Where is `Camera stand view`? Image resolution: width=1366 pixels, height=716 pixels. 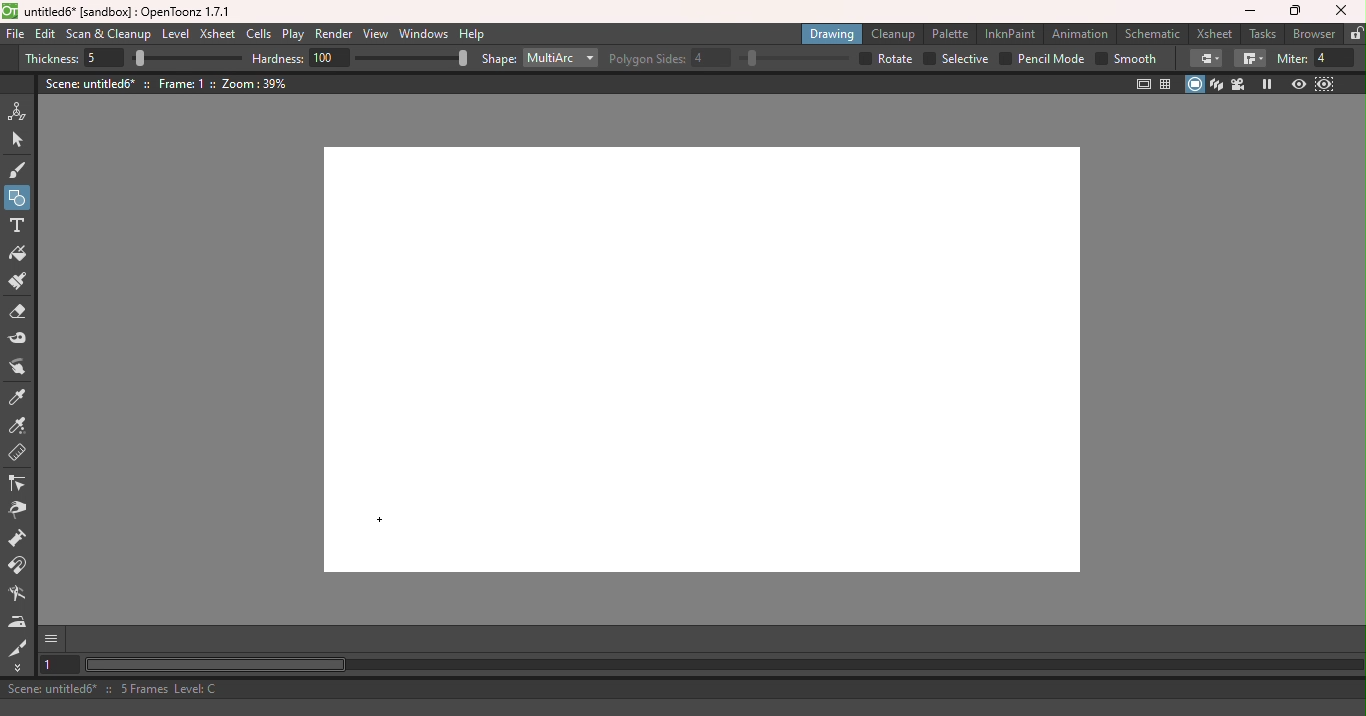
Camera stand view is located at coordinates (1195, 84).